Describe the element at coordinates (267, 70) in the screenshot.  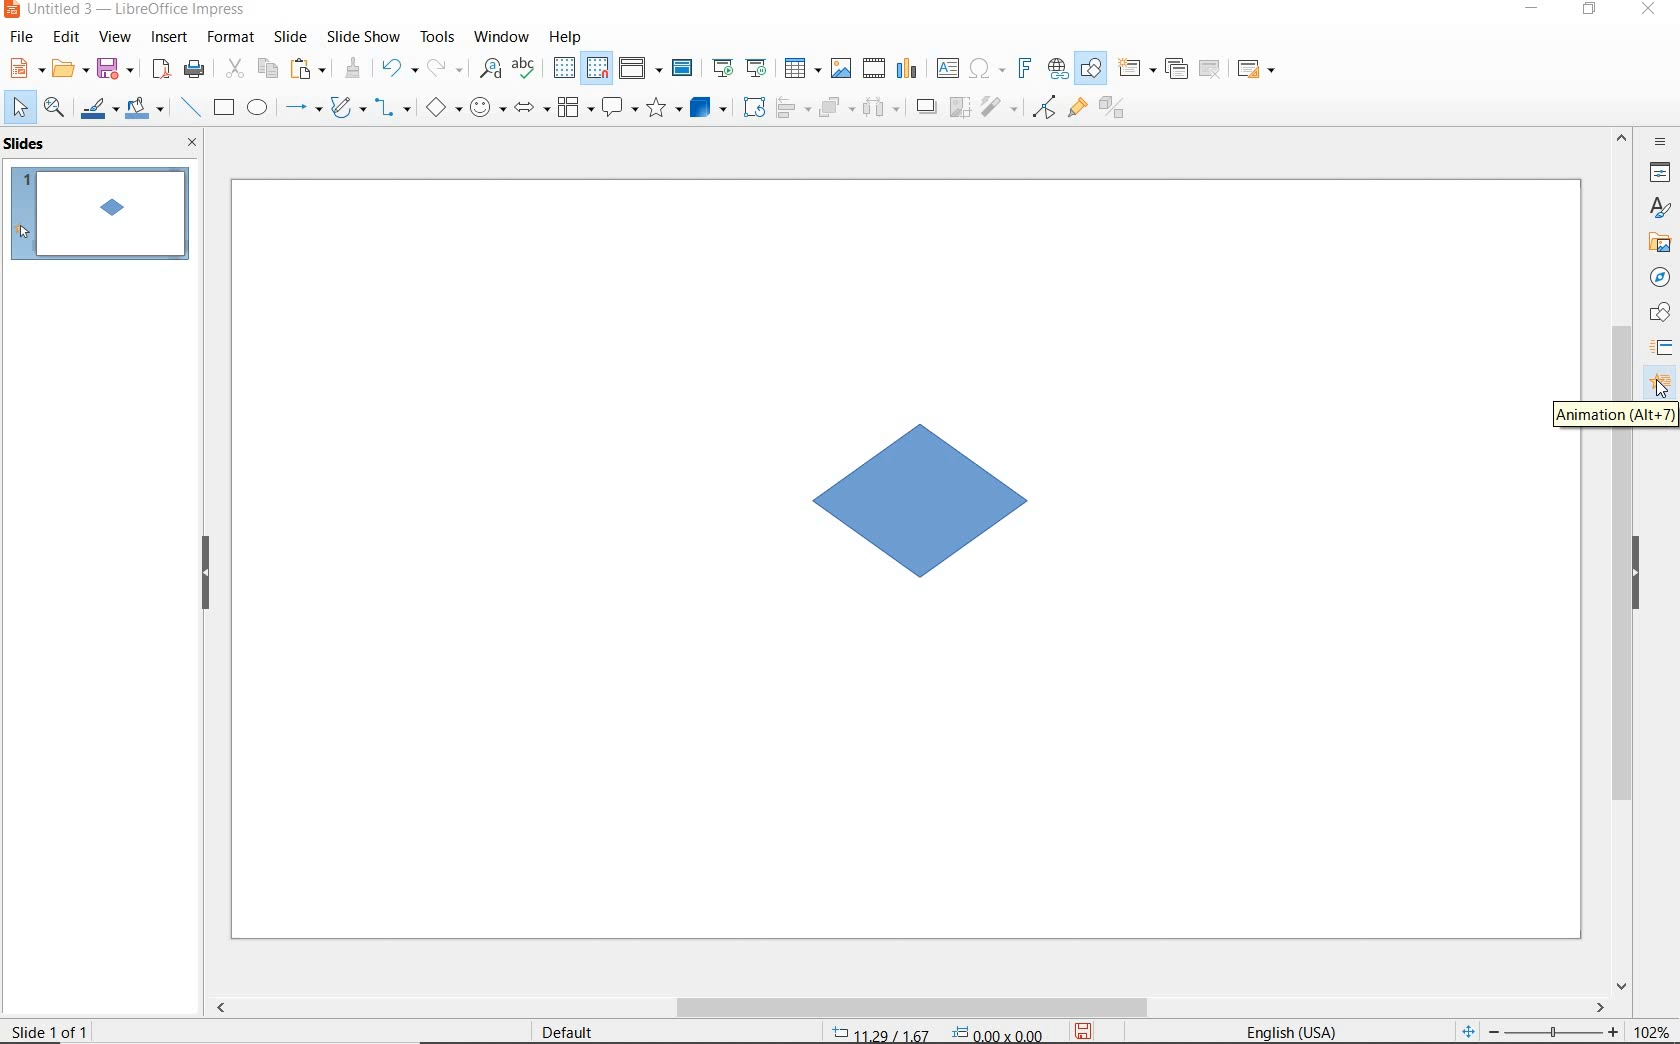
I see `copy` at that location.